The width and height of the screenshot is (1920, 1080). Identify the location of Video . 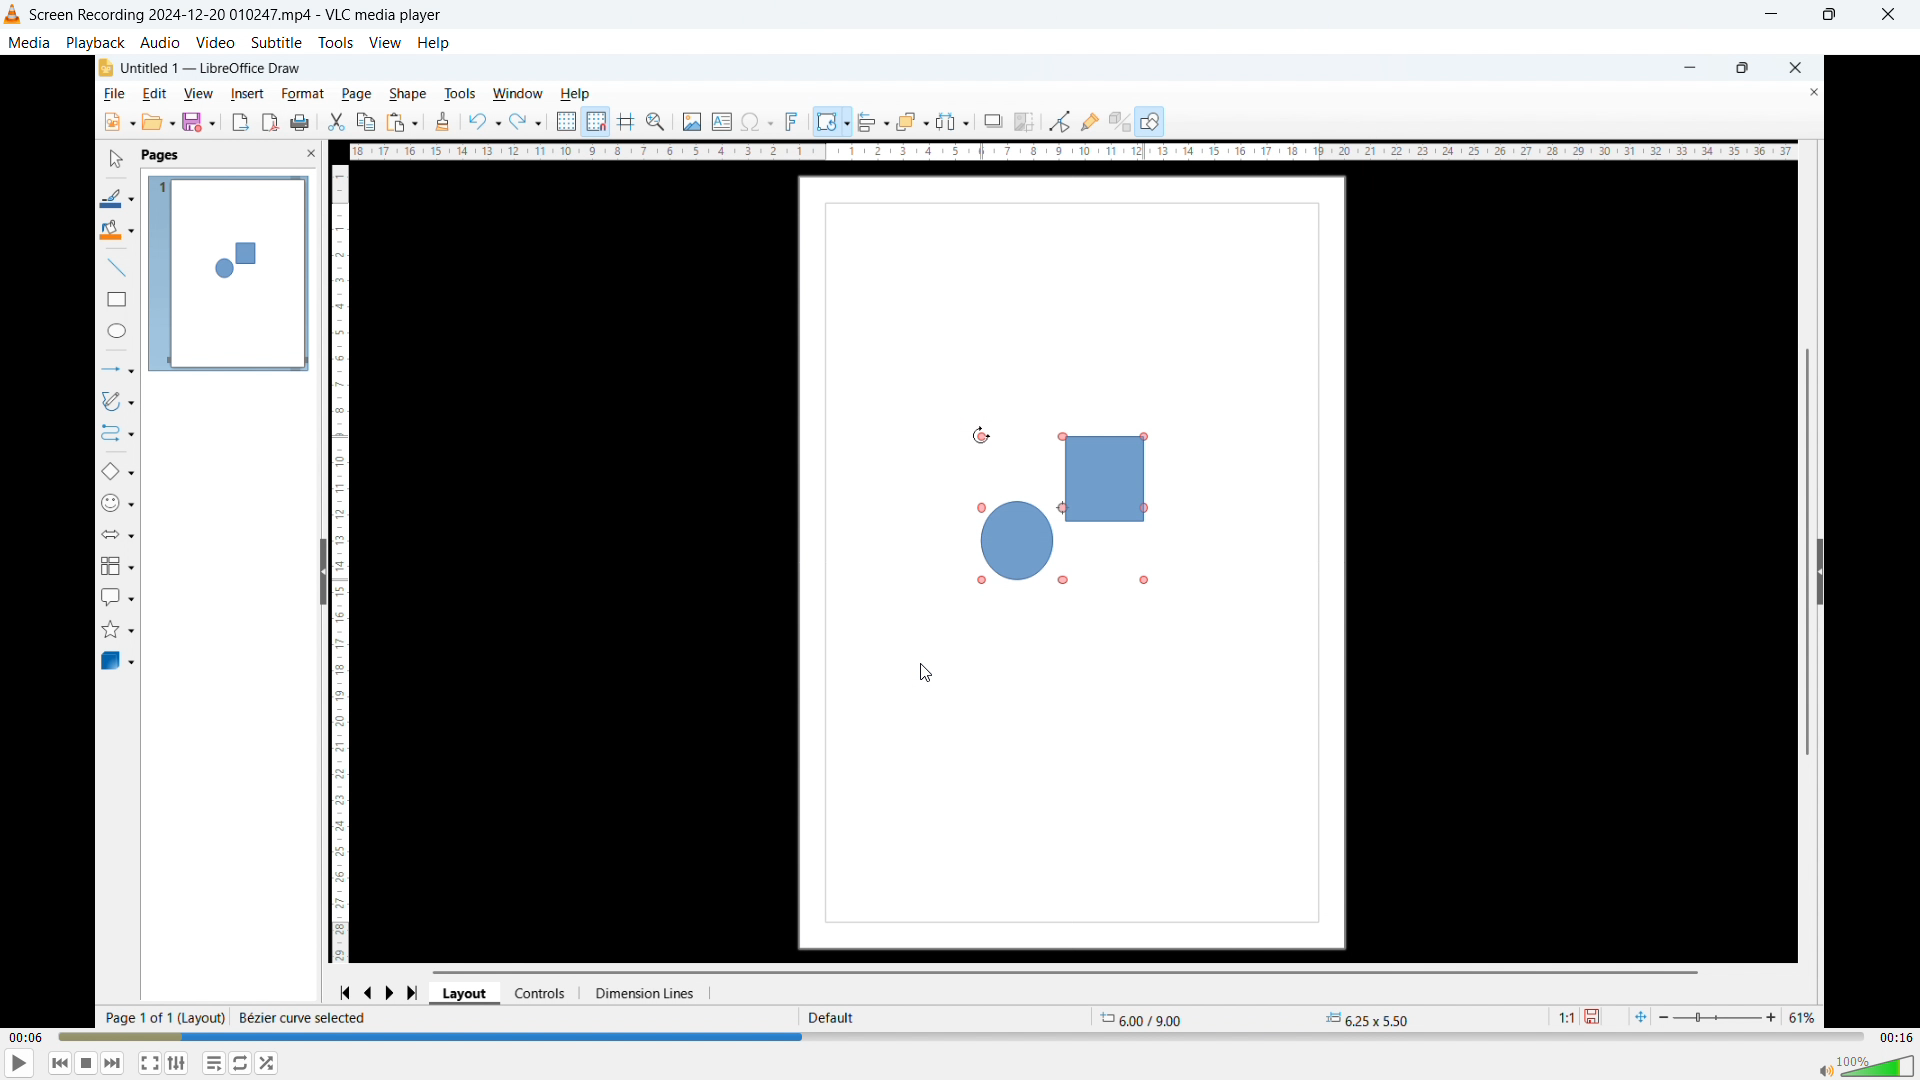
(214, 43).